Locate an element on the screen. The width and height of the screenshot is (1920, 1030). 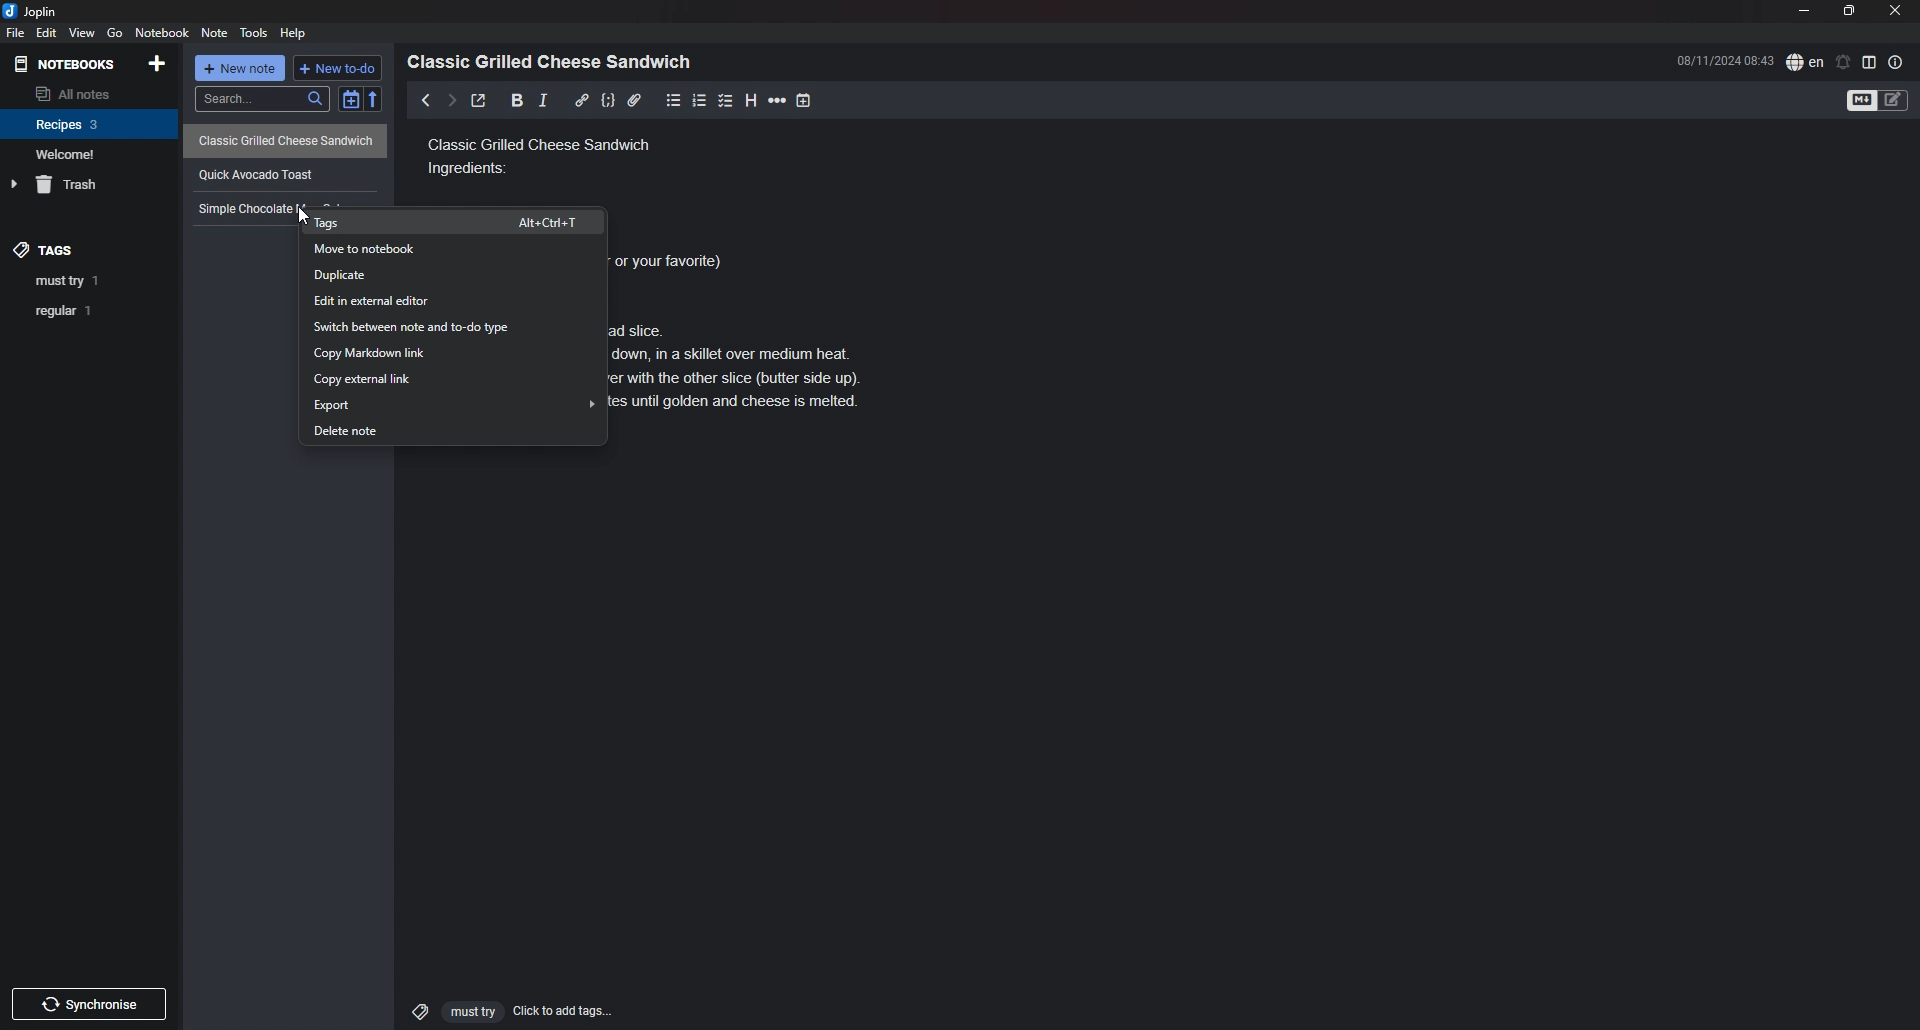
Export is located at coordinates (452, 406).